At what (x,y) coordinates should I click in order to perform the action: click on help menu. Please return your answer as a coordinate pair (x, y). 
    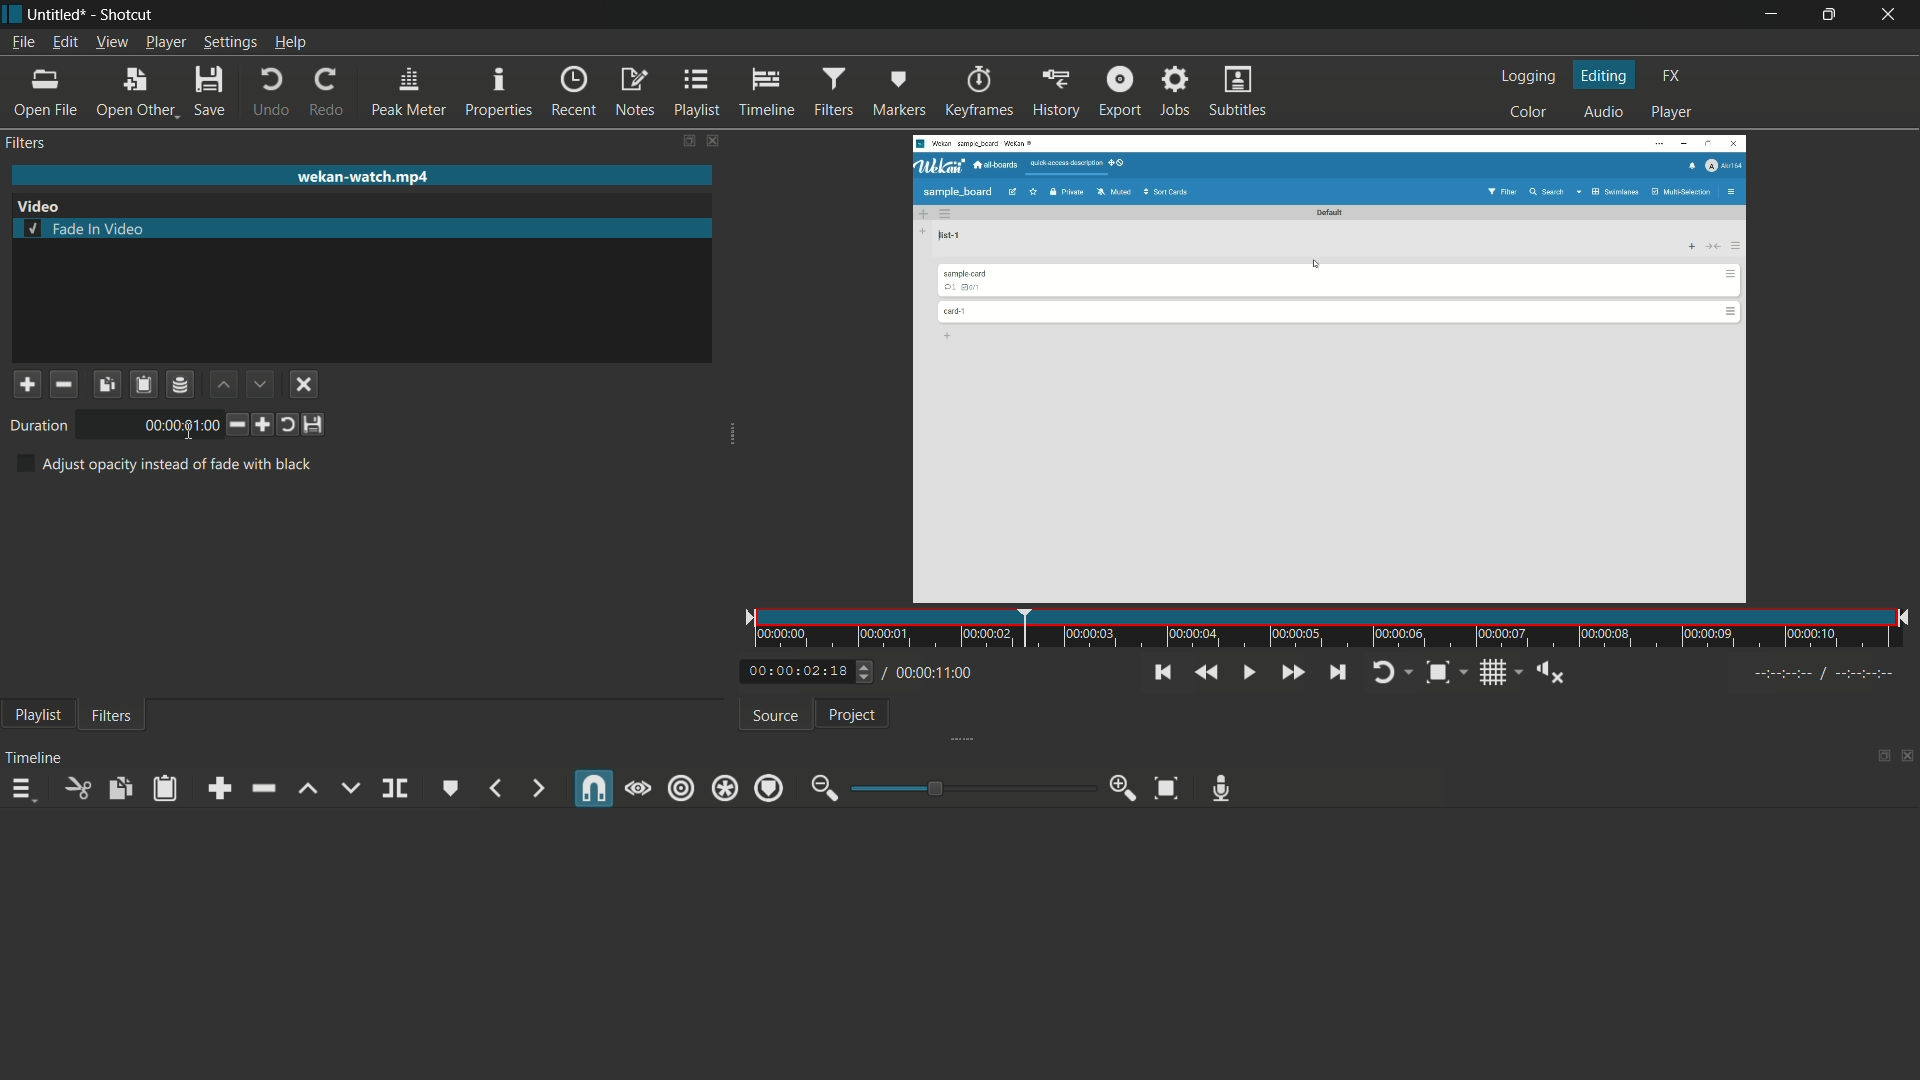
    Looking at the image, I should click on (293, 42).